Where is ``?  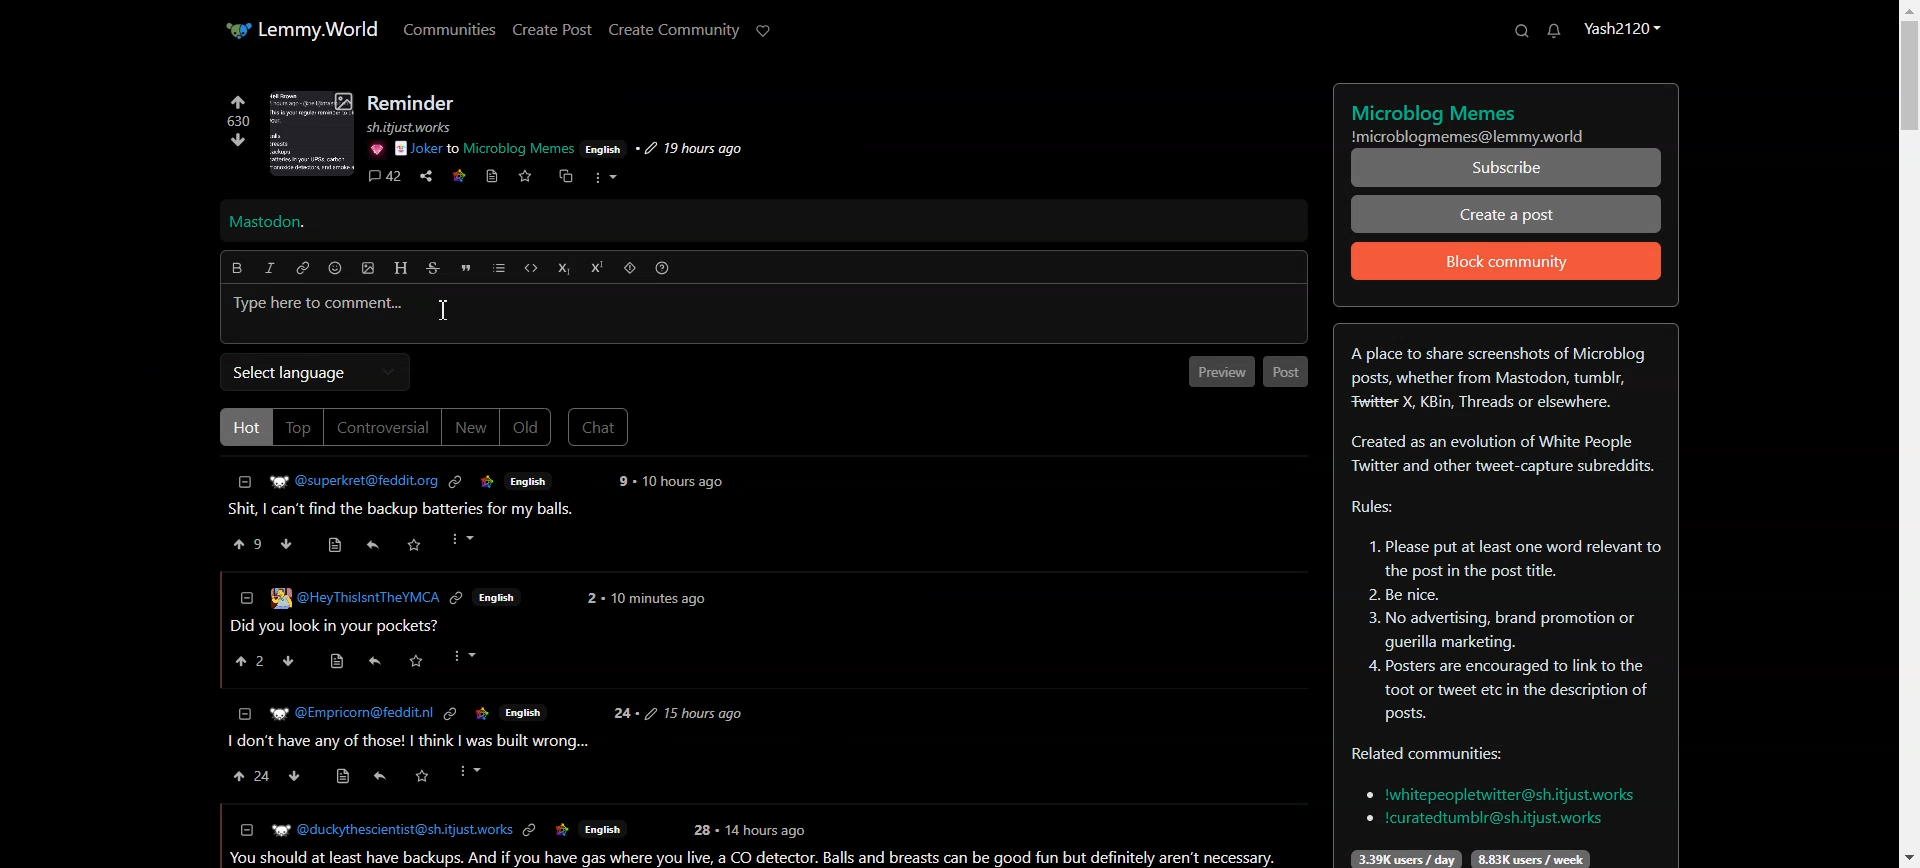  is located at coordinates (417, 662).